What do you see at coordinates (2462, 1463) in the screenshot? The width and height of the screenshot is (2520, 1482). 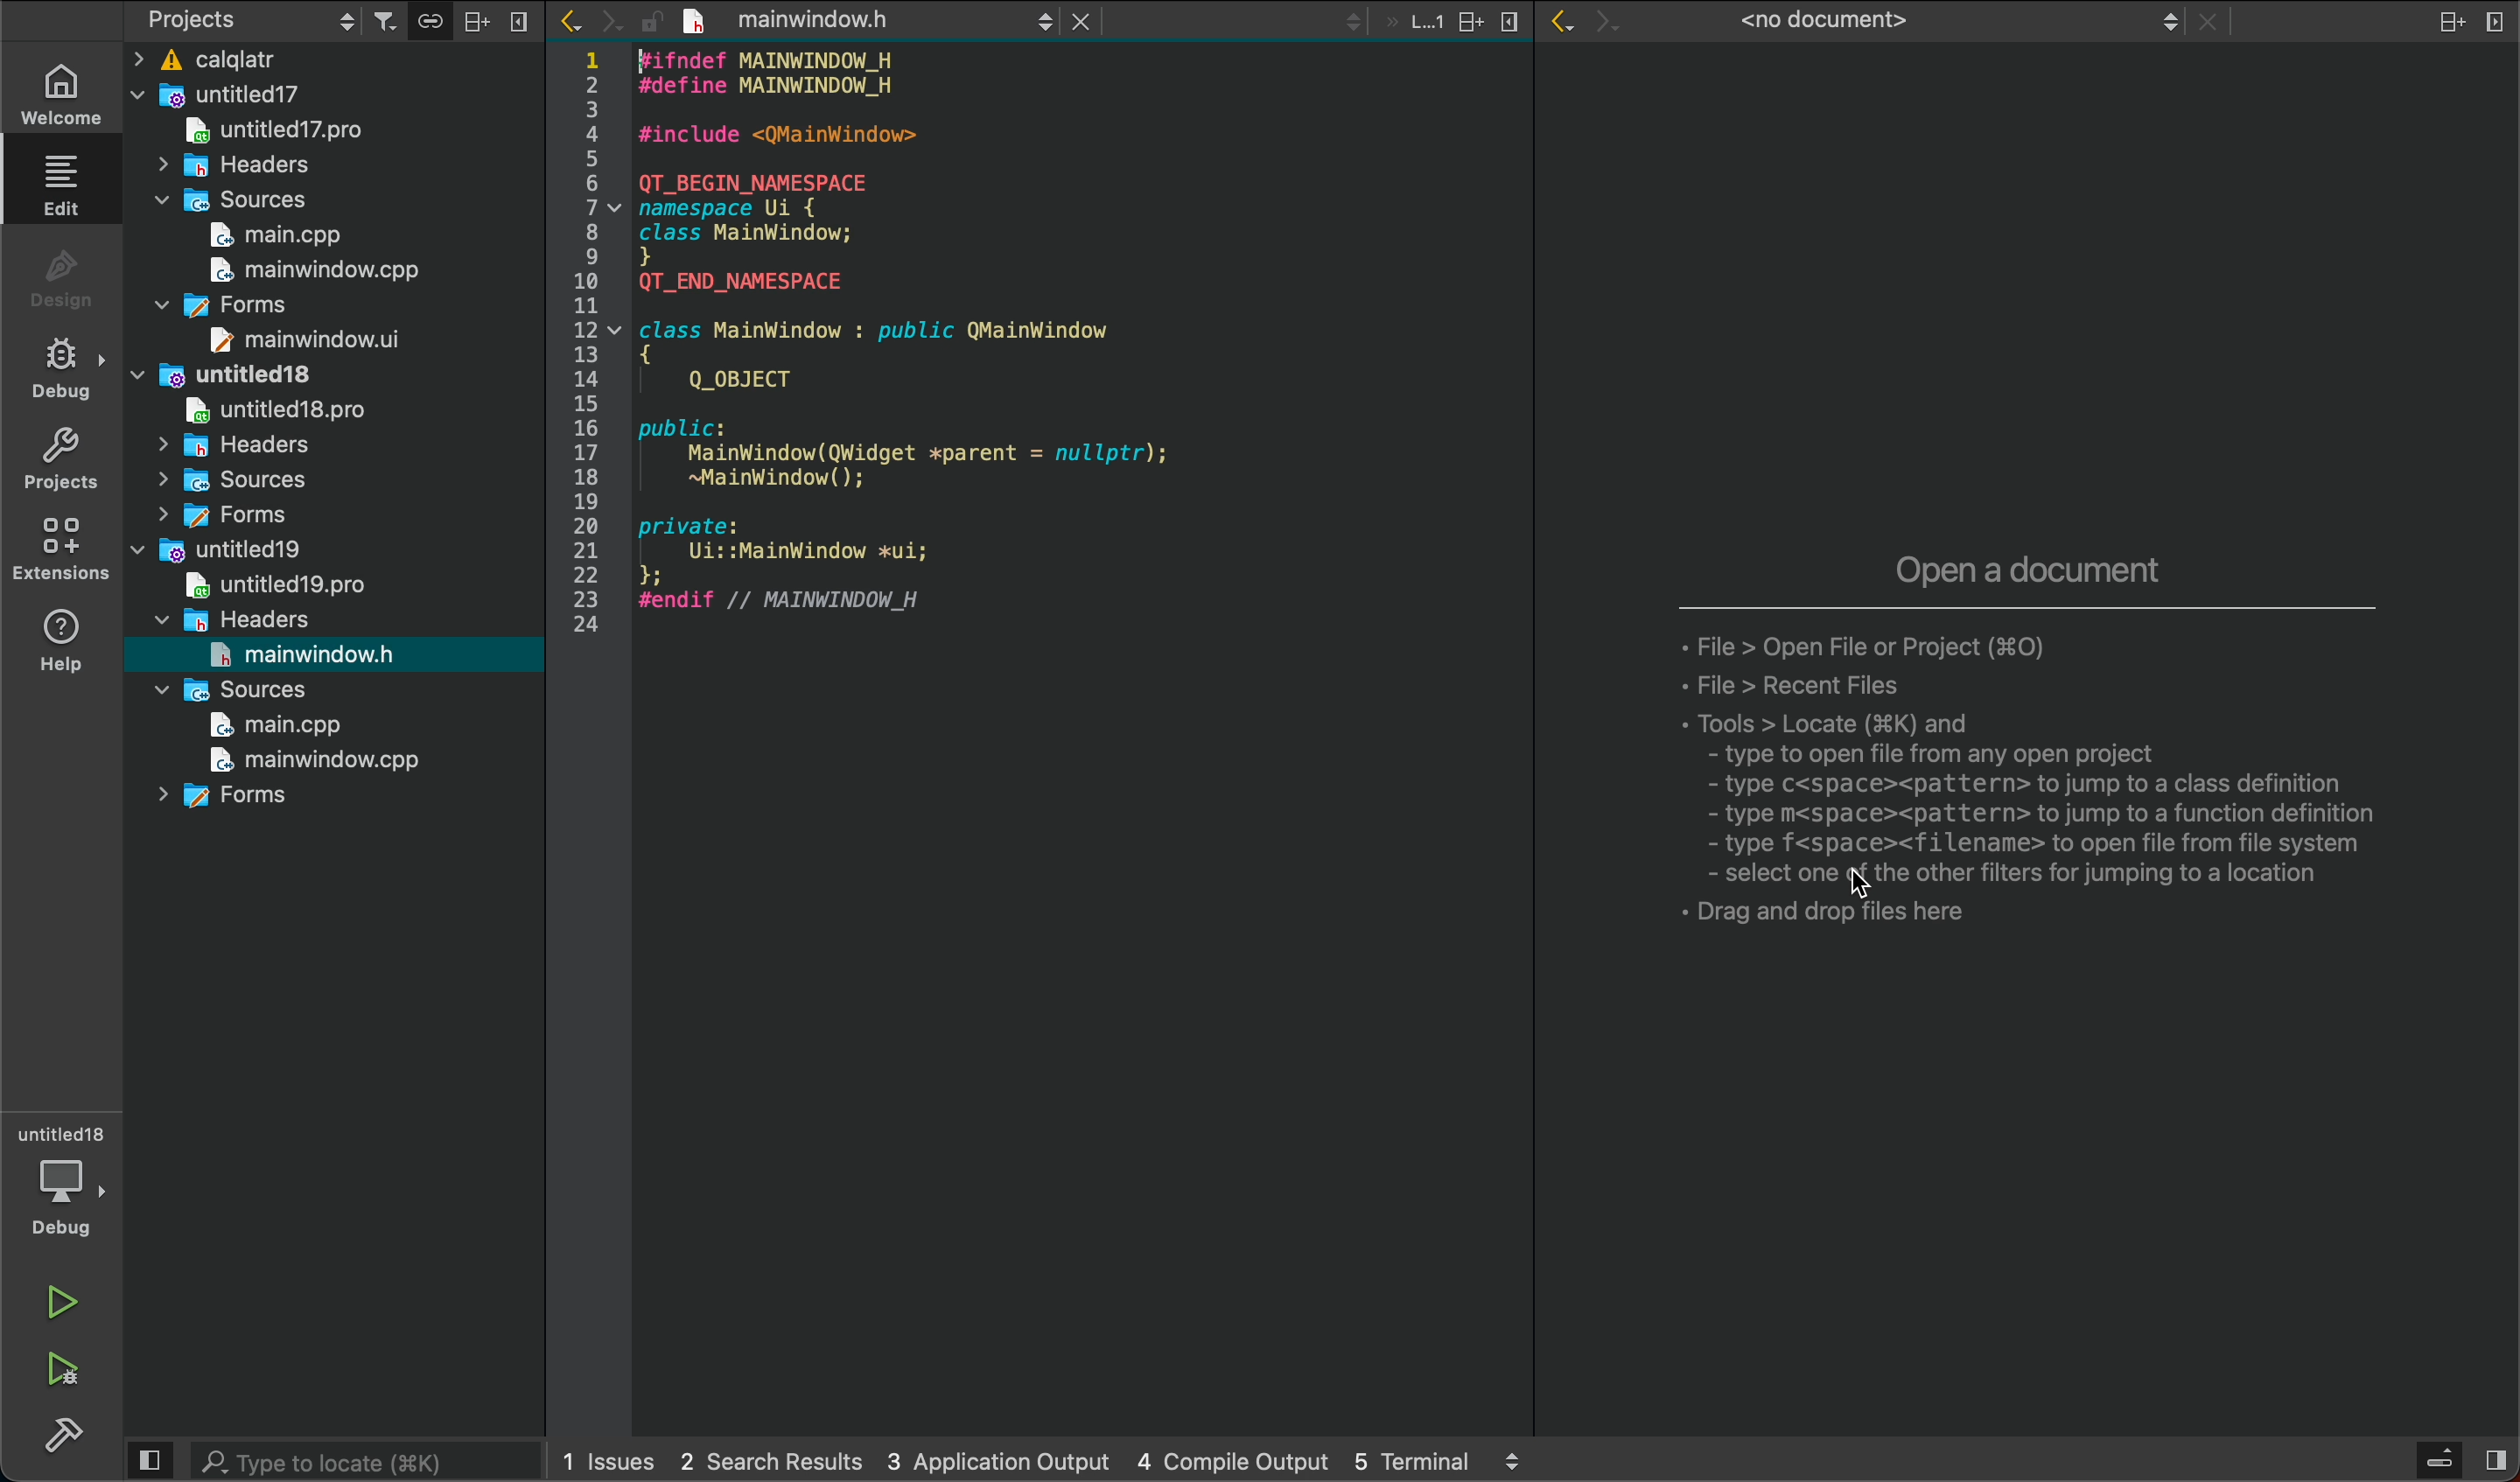 I see `close slide bar` at bounding box center [2462, 1463].